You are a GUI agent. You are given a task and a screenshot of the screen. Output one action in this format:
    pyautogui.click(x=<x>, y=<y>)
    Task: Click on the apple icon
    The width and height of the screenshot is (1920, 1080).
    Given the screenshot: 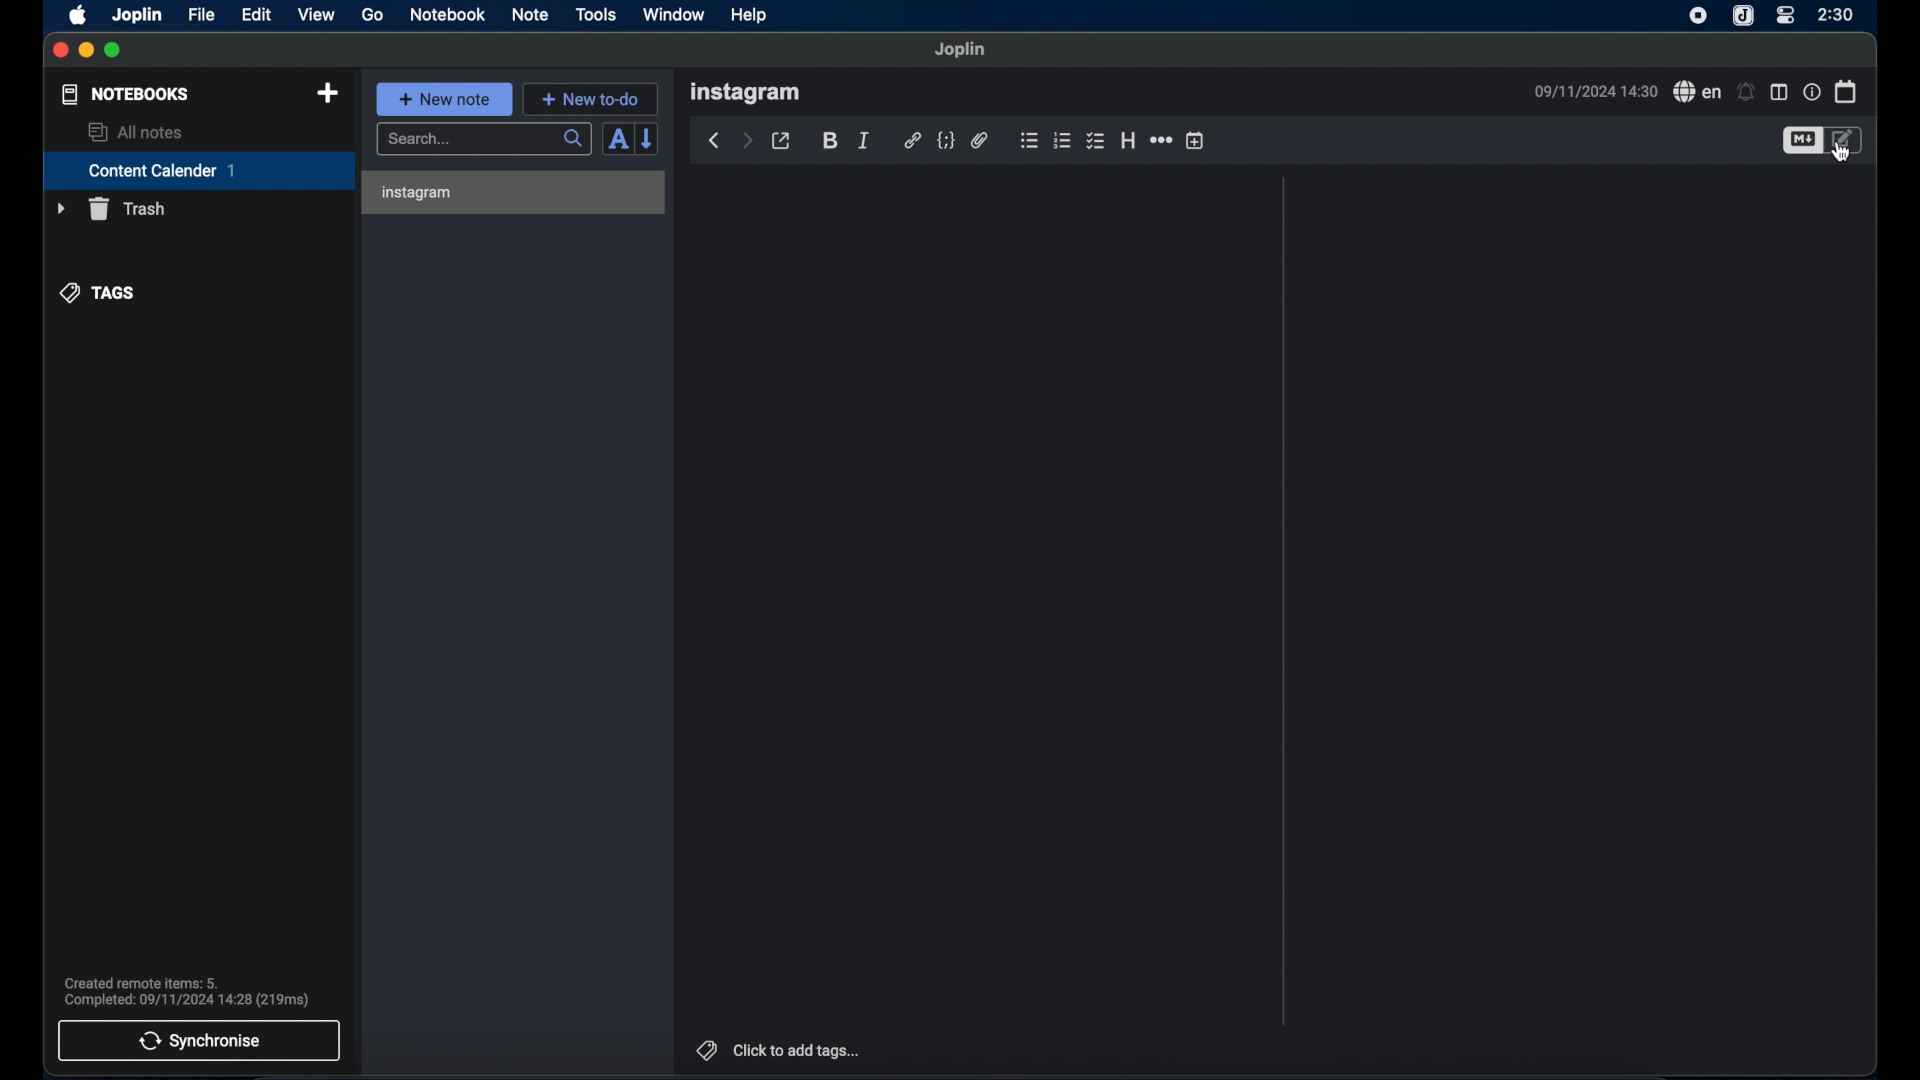 What is the action you would take?
    pyautogui.click(x=79, y=16)
    